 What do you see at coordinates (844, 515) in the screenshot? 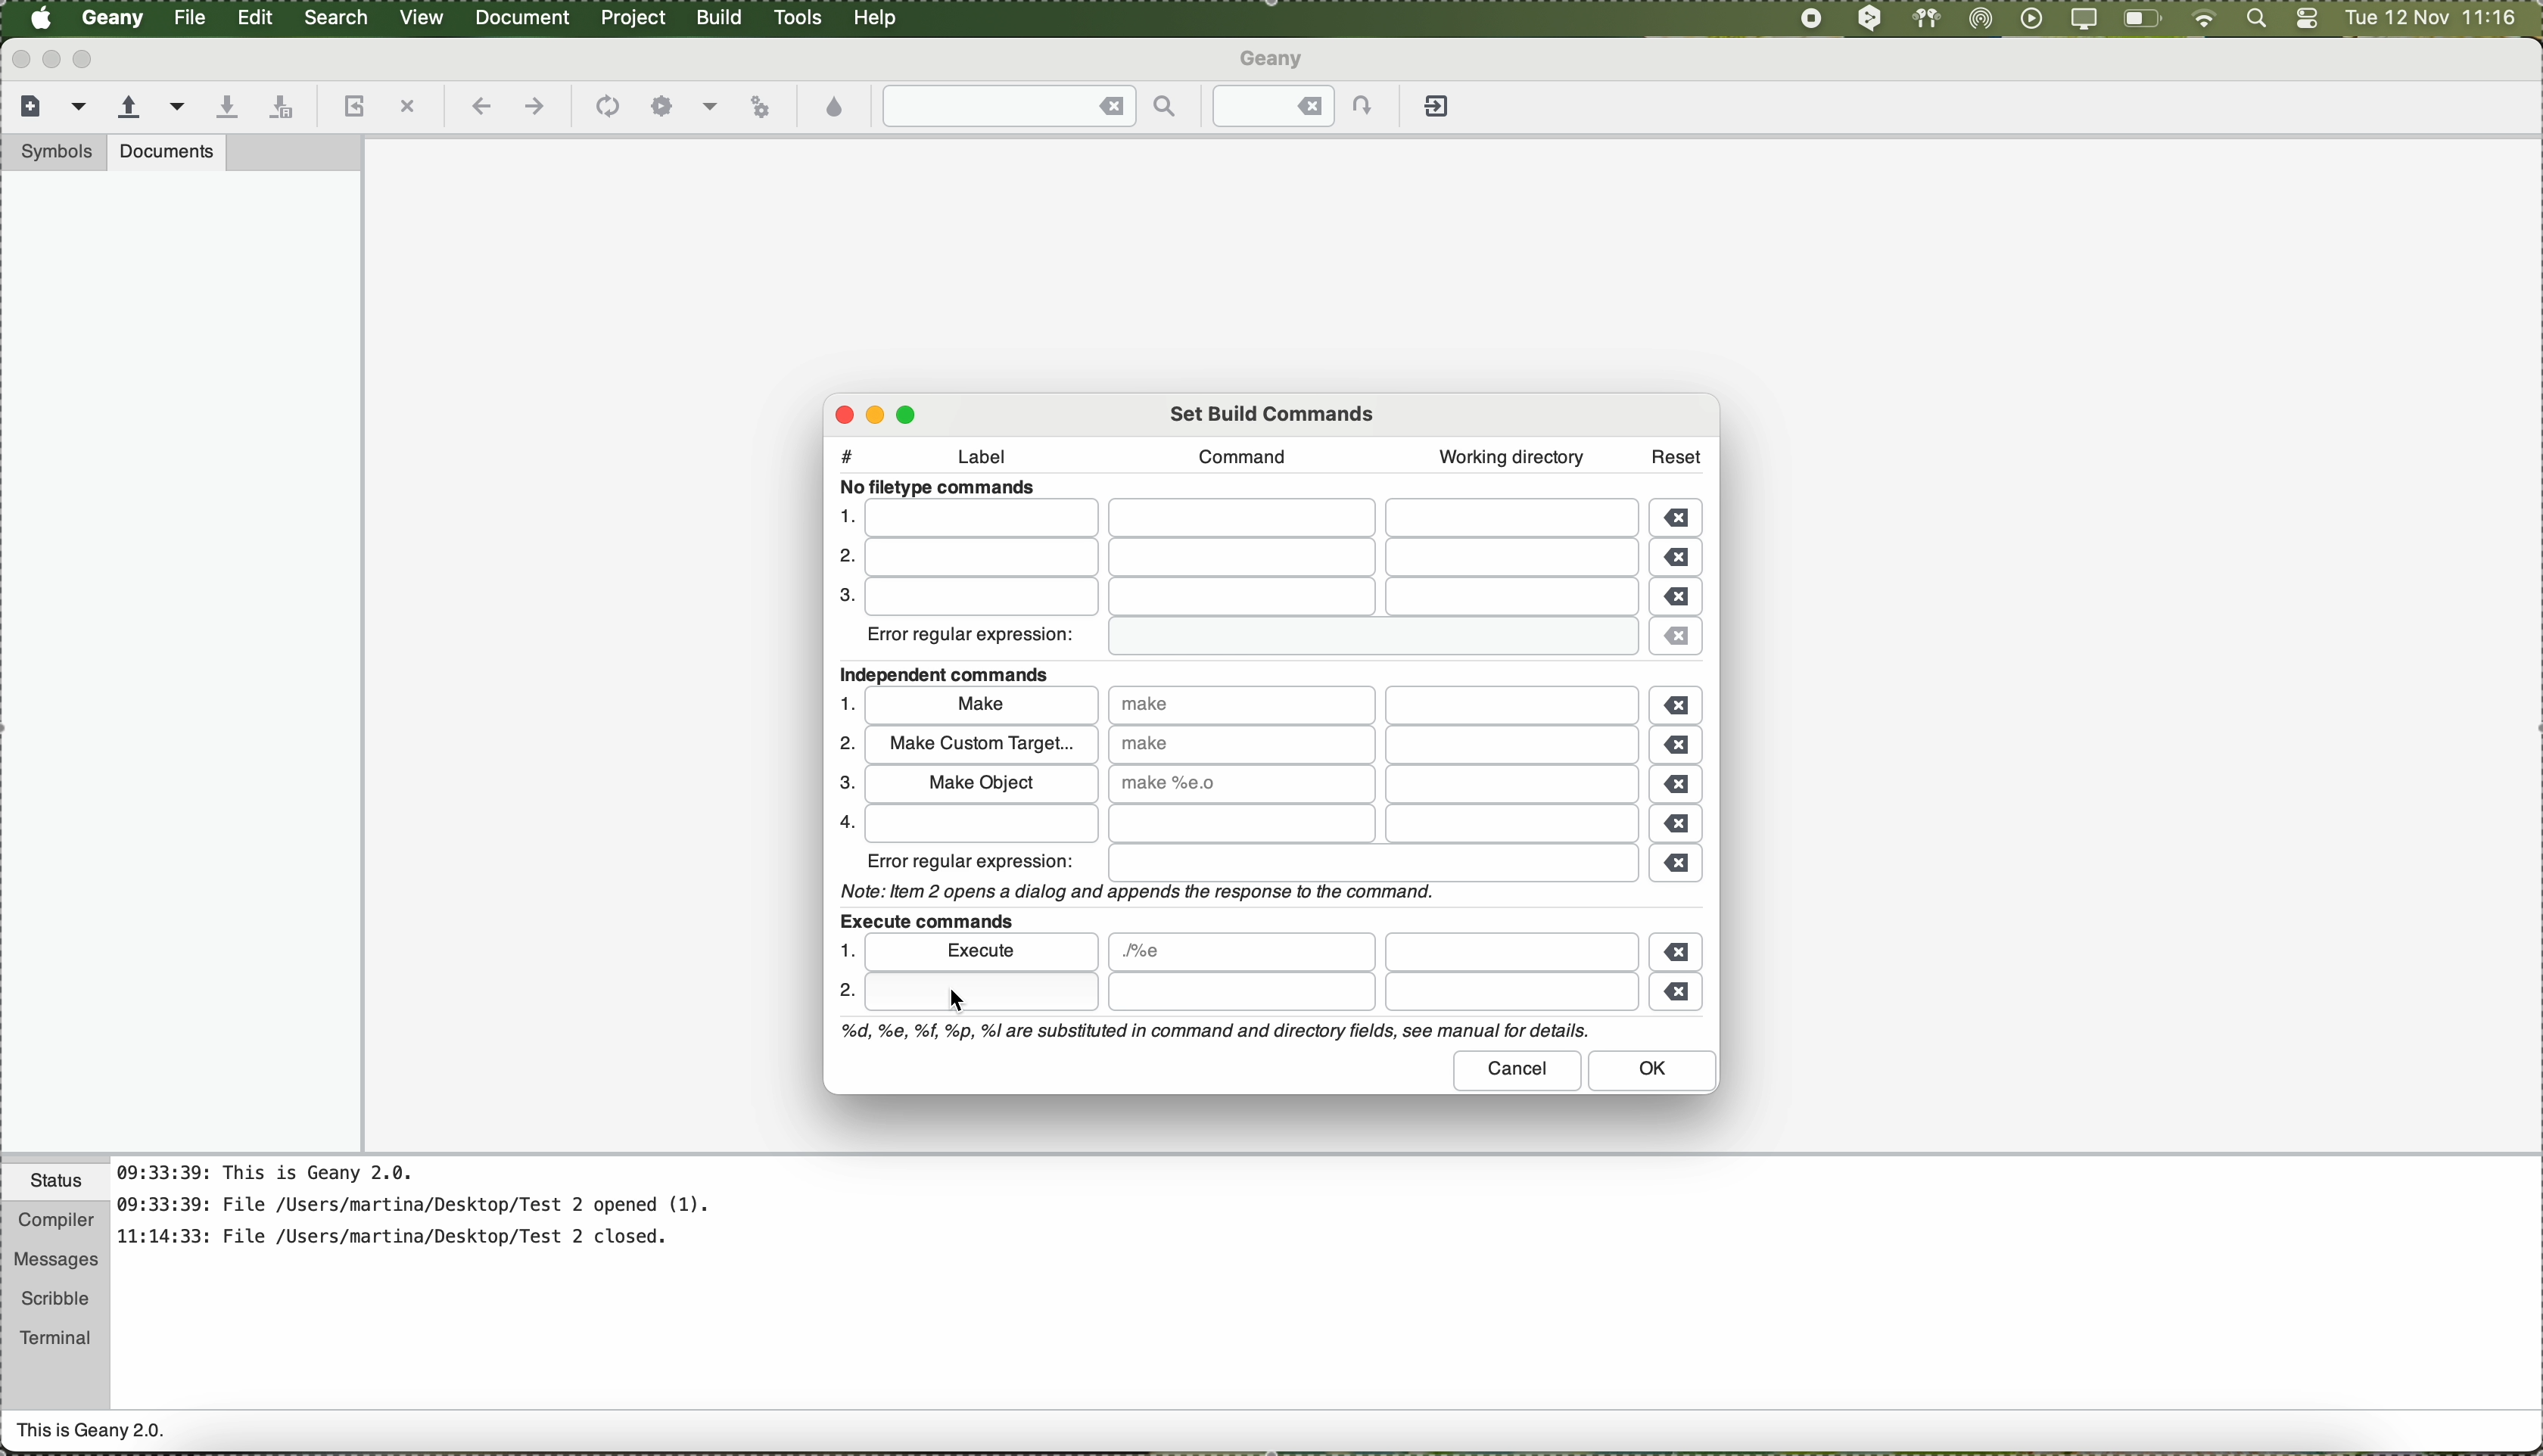
I see `1` at bounding box center [844, 515].